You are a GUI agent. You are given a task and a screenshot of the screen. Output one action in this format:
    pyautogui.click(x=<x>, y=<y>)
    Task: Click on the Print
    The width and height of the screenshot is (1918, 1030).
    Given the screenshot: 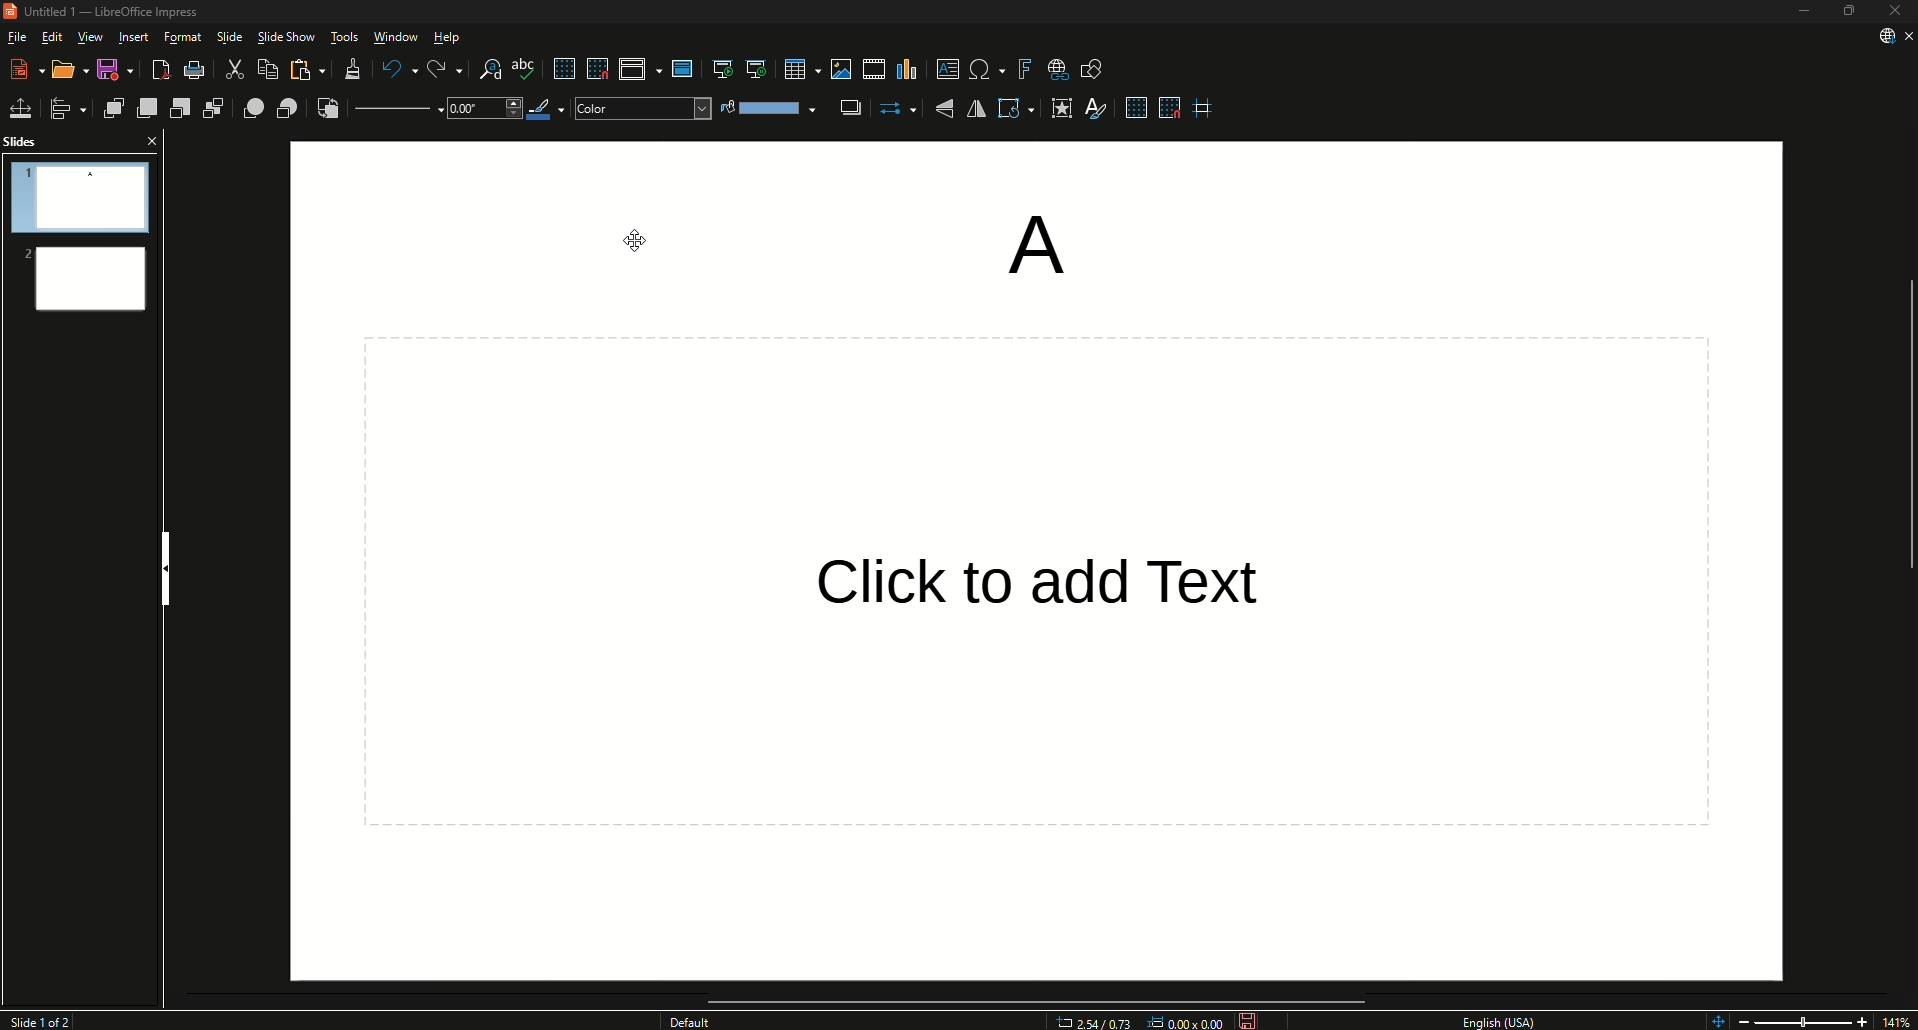 What is the action you would take?
    pyautogui.click(x=194, y=69)
    